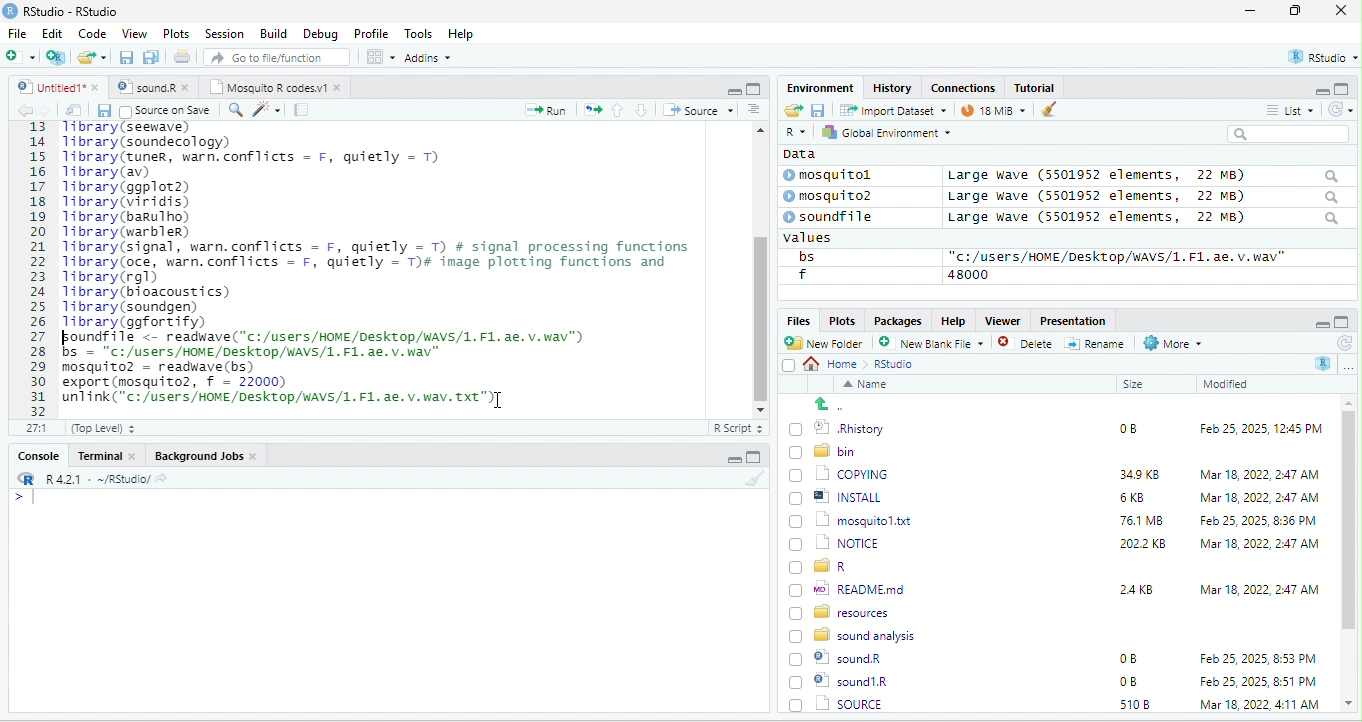  Describe the element at coordinates (817, 109) in the screenshot. I see `save` at that location.